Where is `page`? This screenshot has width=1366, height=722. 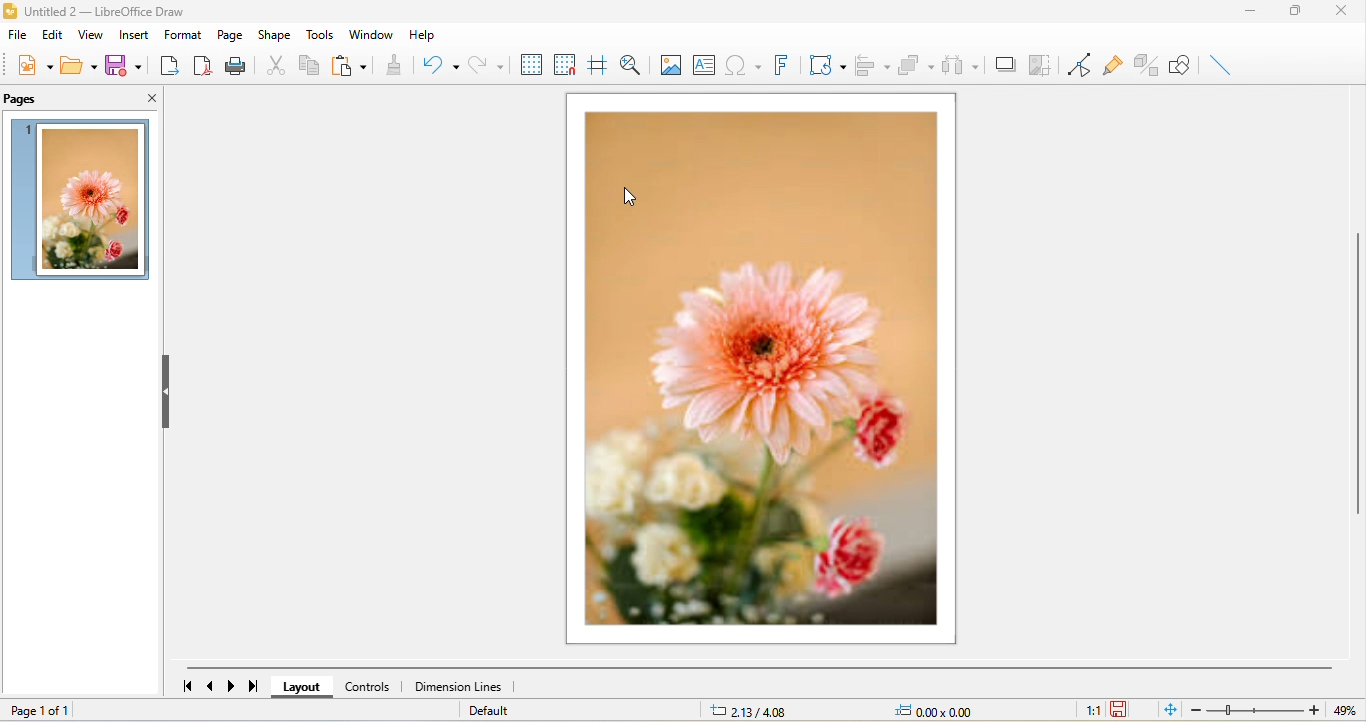
page is located at coordinates (232, 34).